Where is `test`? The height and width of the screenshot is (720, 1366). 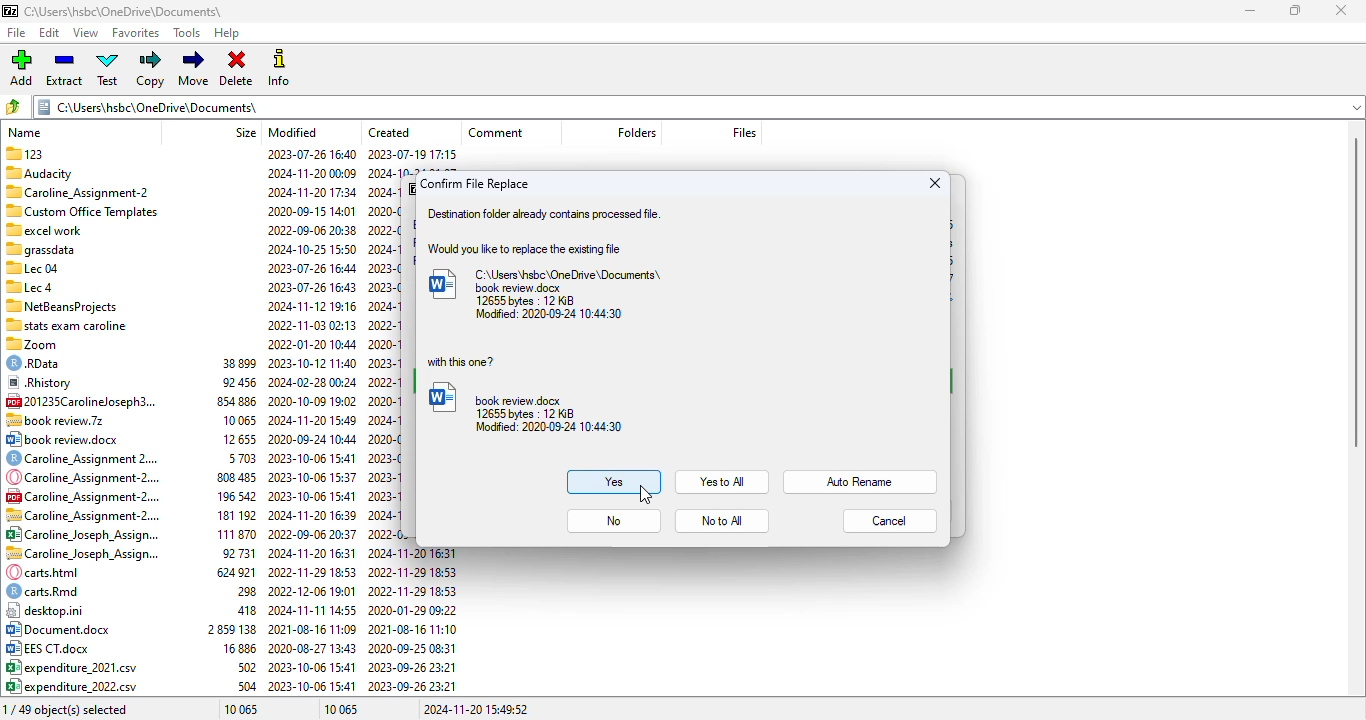 test is located at coordinates (109, 69).